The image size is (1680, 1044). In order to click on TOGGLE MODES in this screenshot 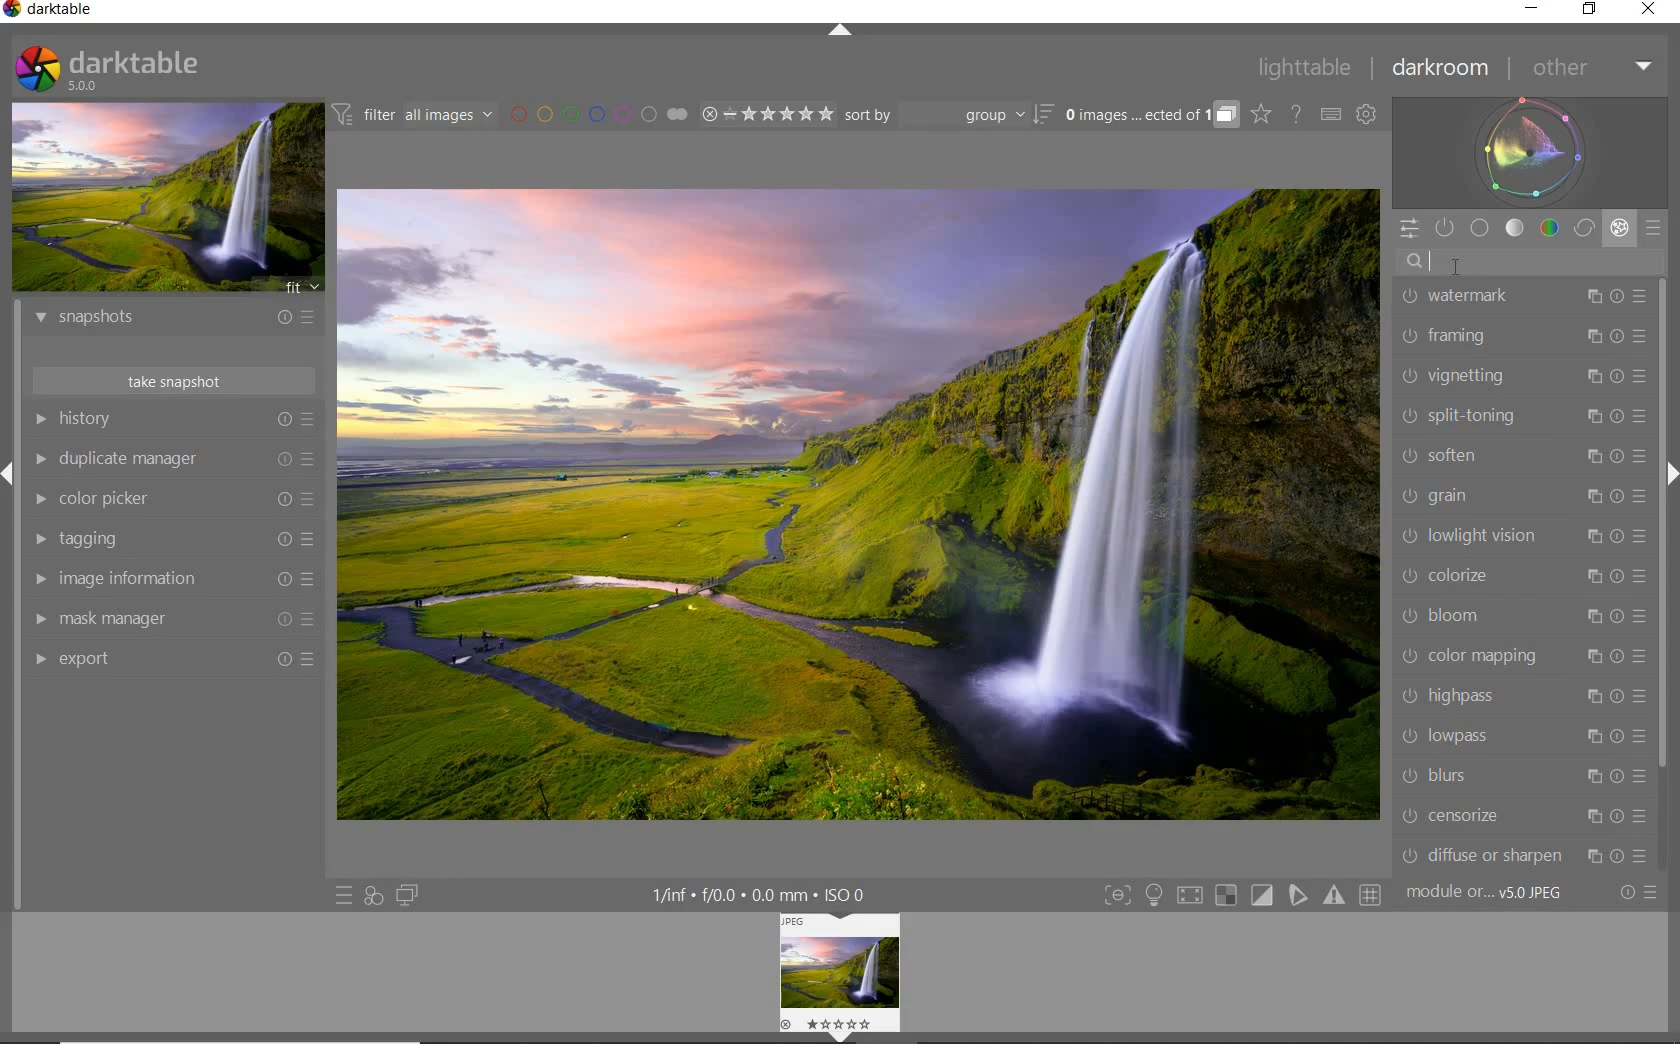, I will do `click(1241, 896)`.